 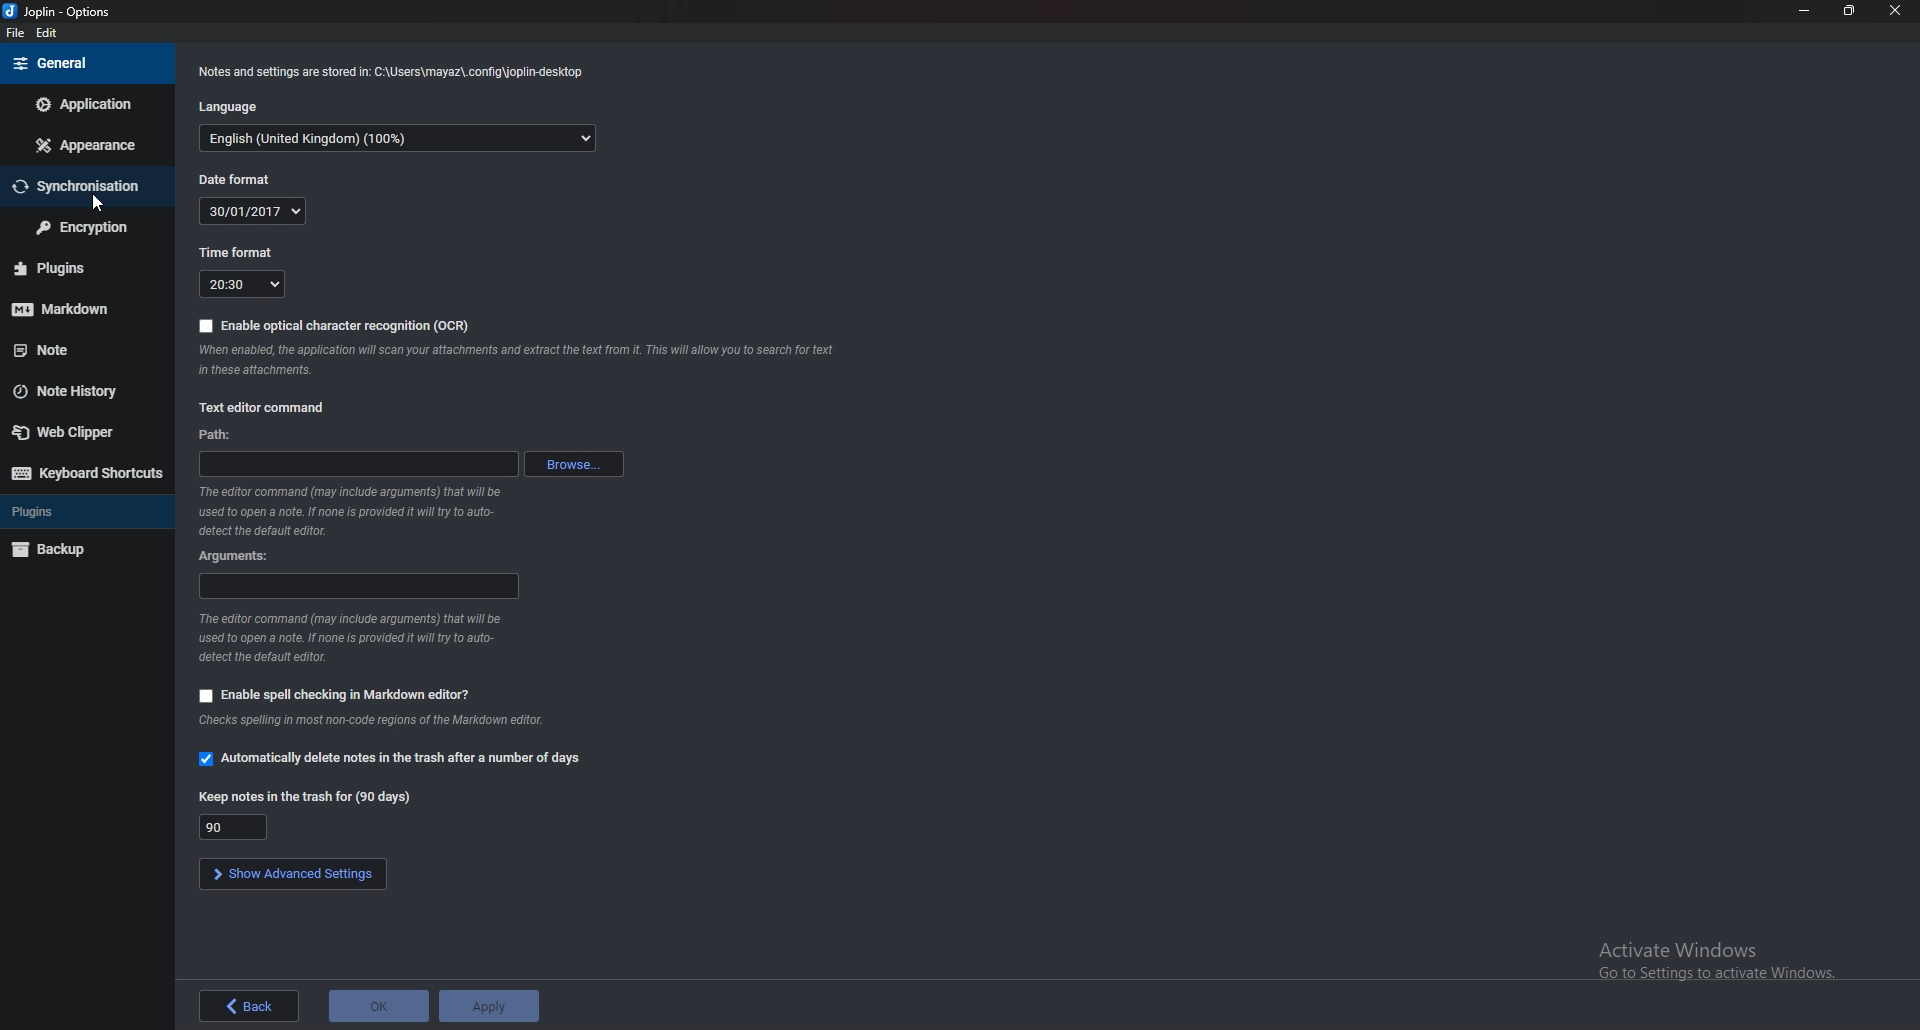 I want to click on keyboard, so click(x=86, y=471).